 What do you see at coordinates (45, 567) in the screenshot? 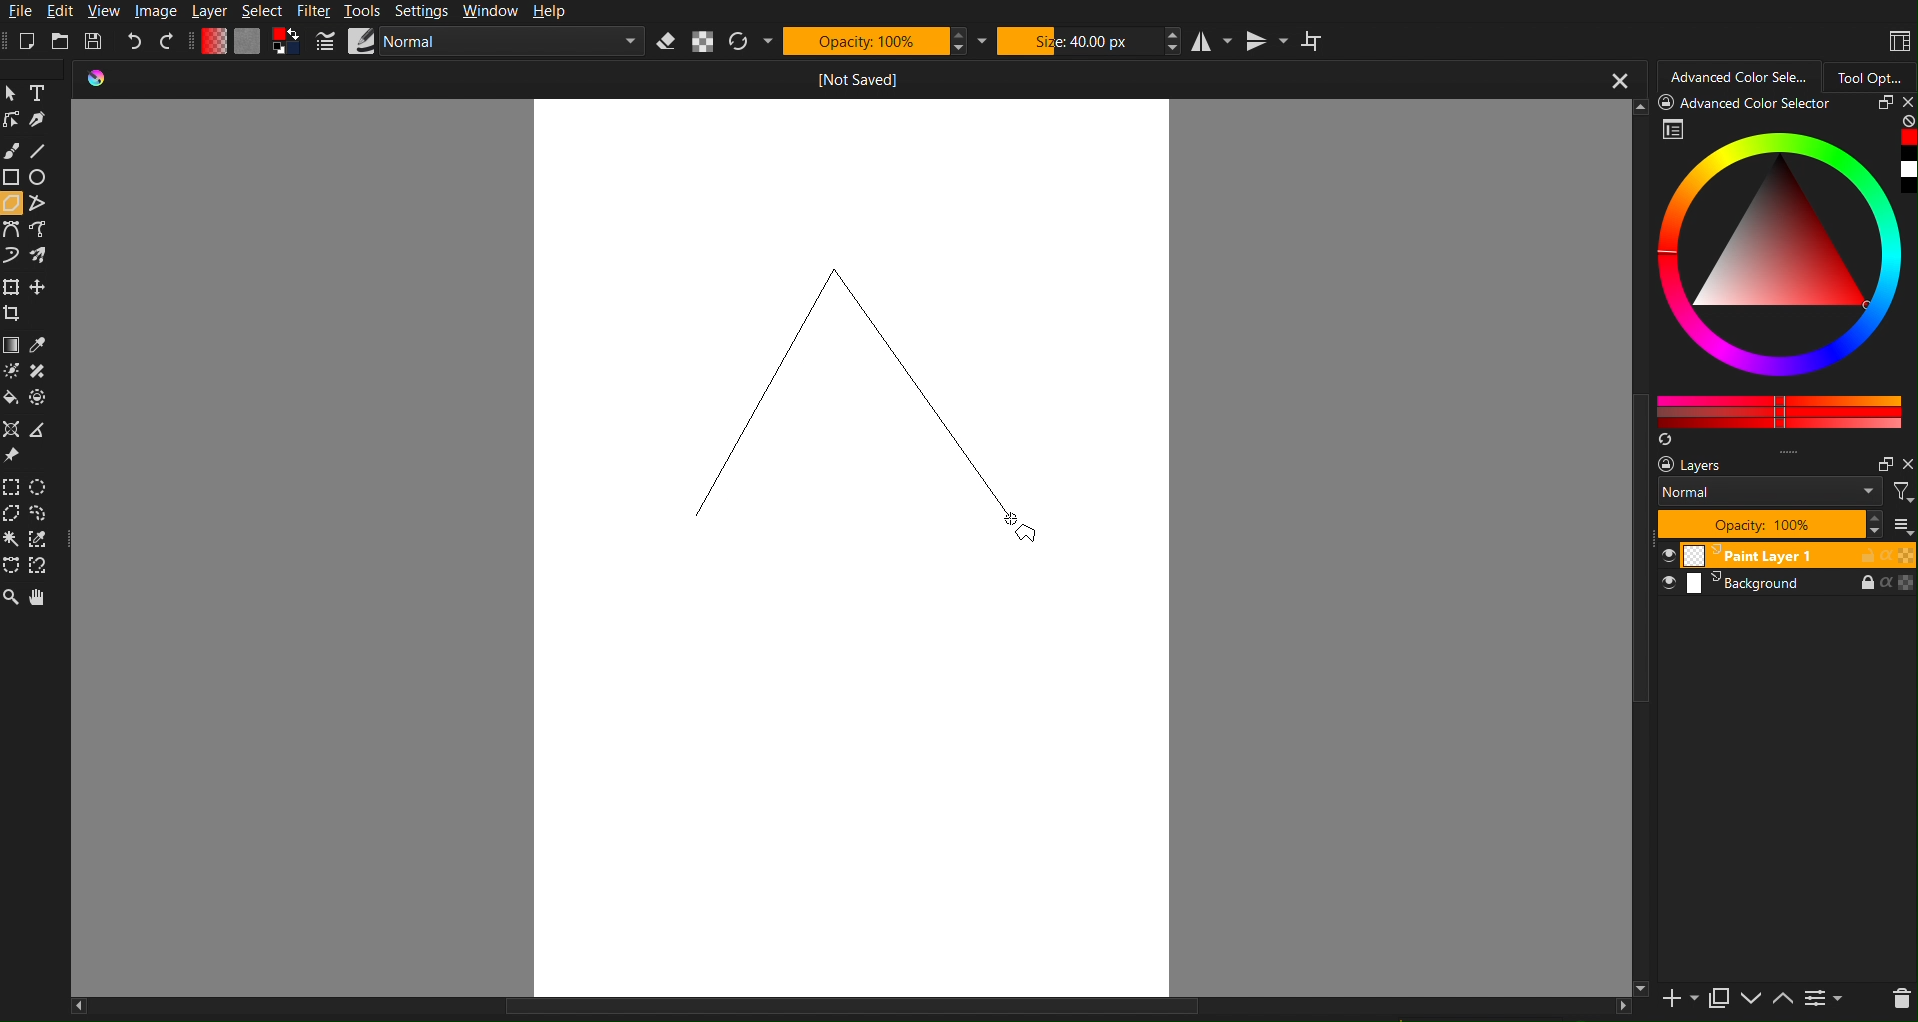
I see `magnetic curve Selection Tools` at bounding box center [45, 567].